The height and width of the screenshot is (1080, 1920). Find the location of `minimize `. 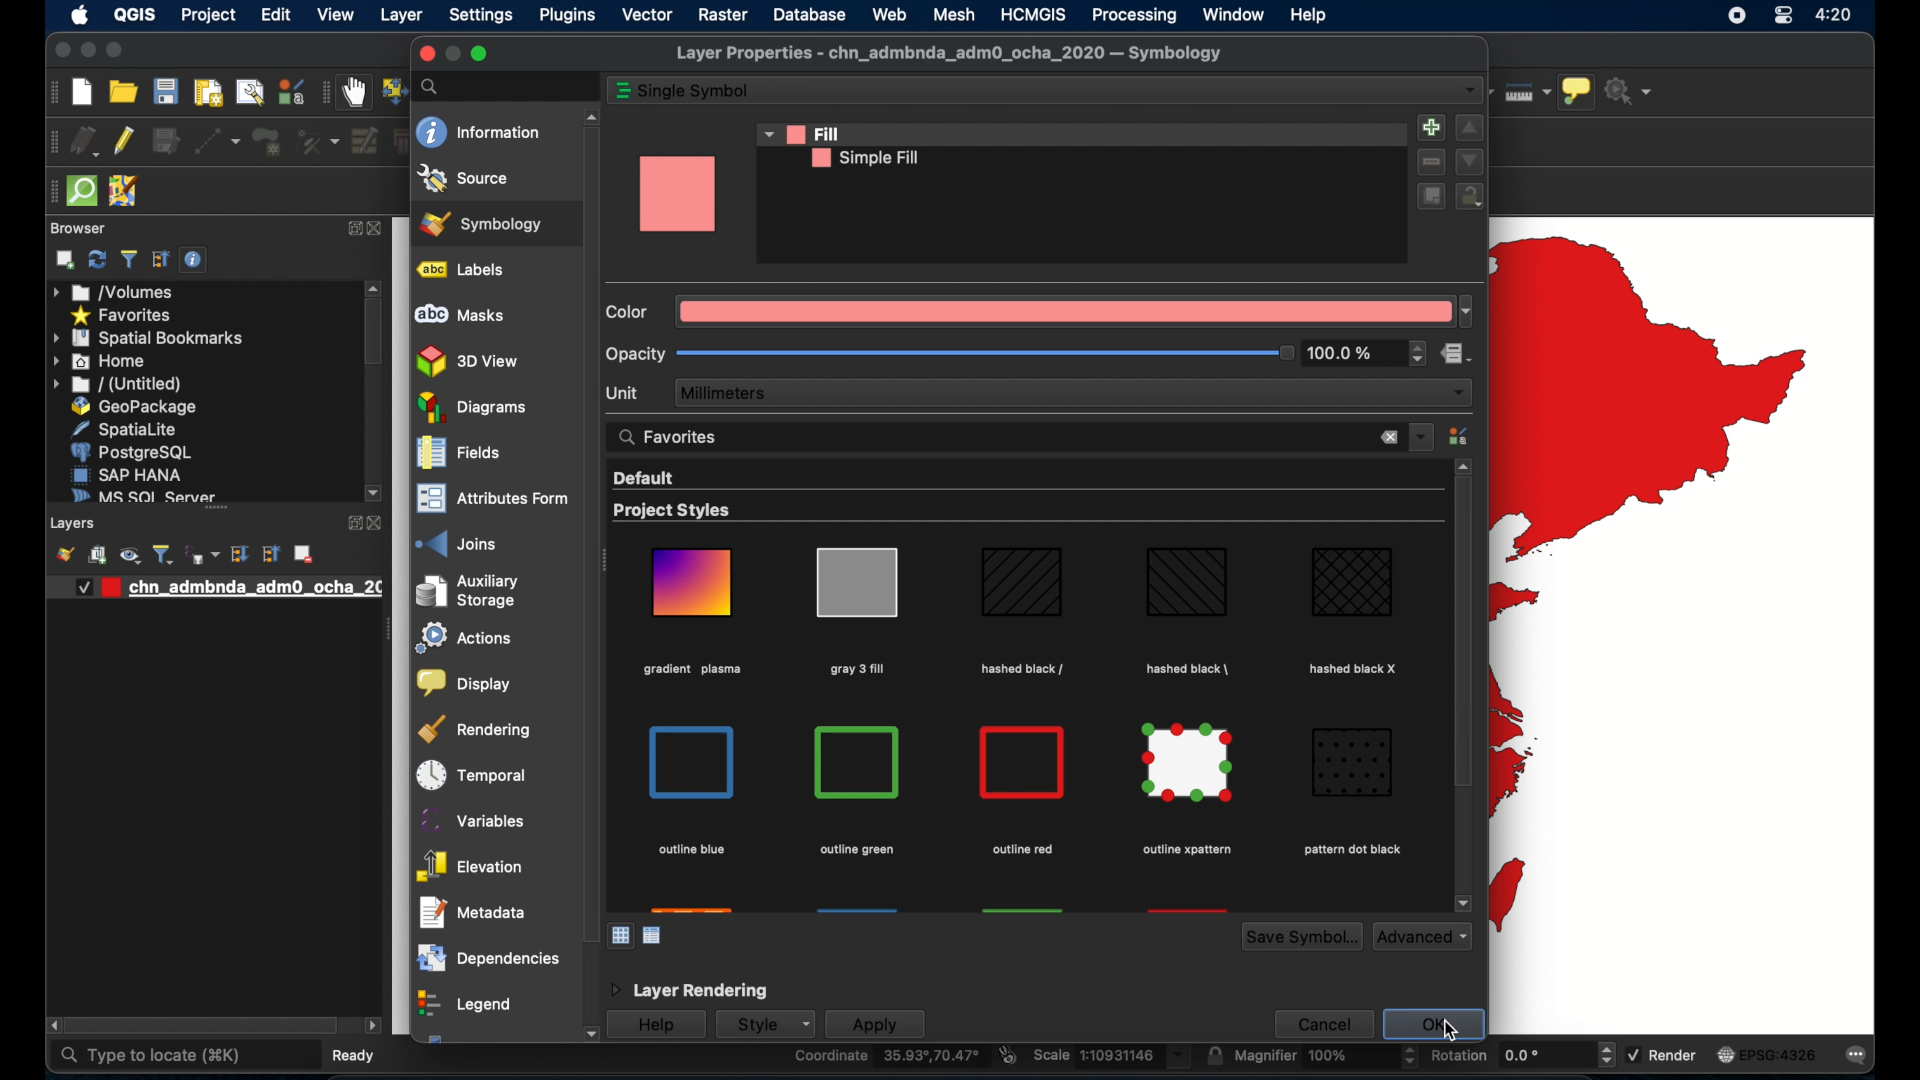

minimize  is located at coordinates (86, 51).